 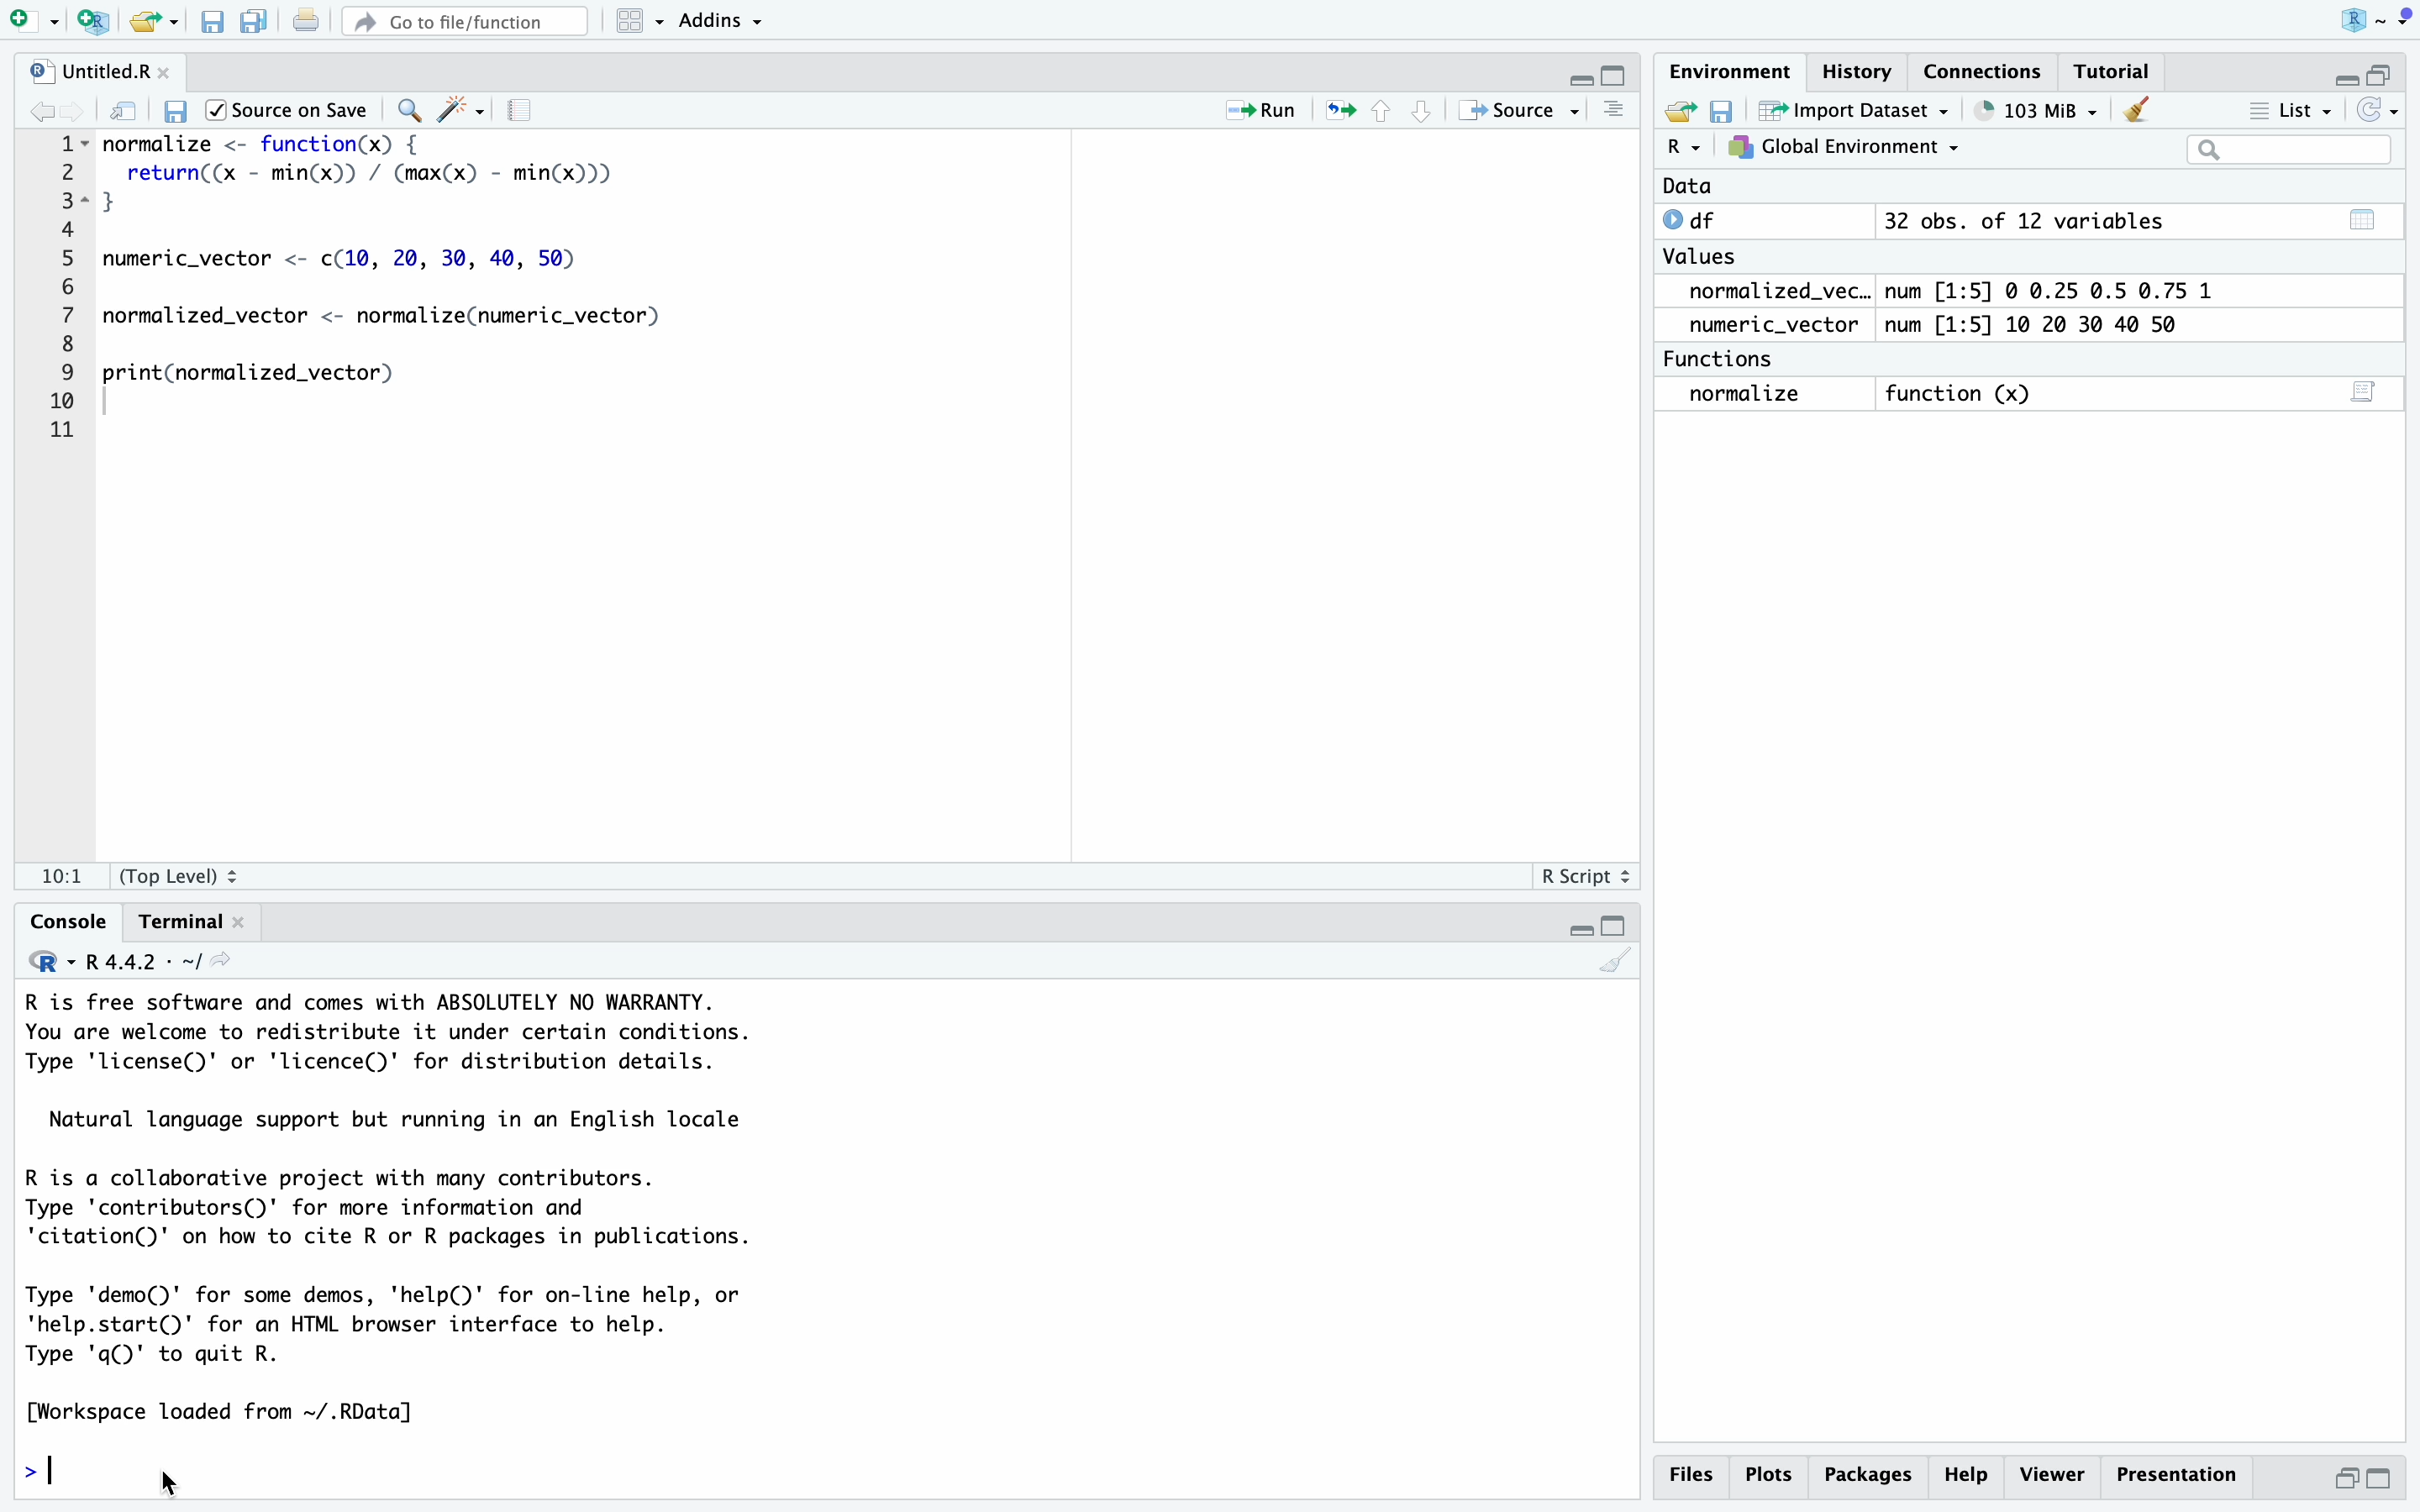 I want to click on Source on Save, so click(x=293, y=111).